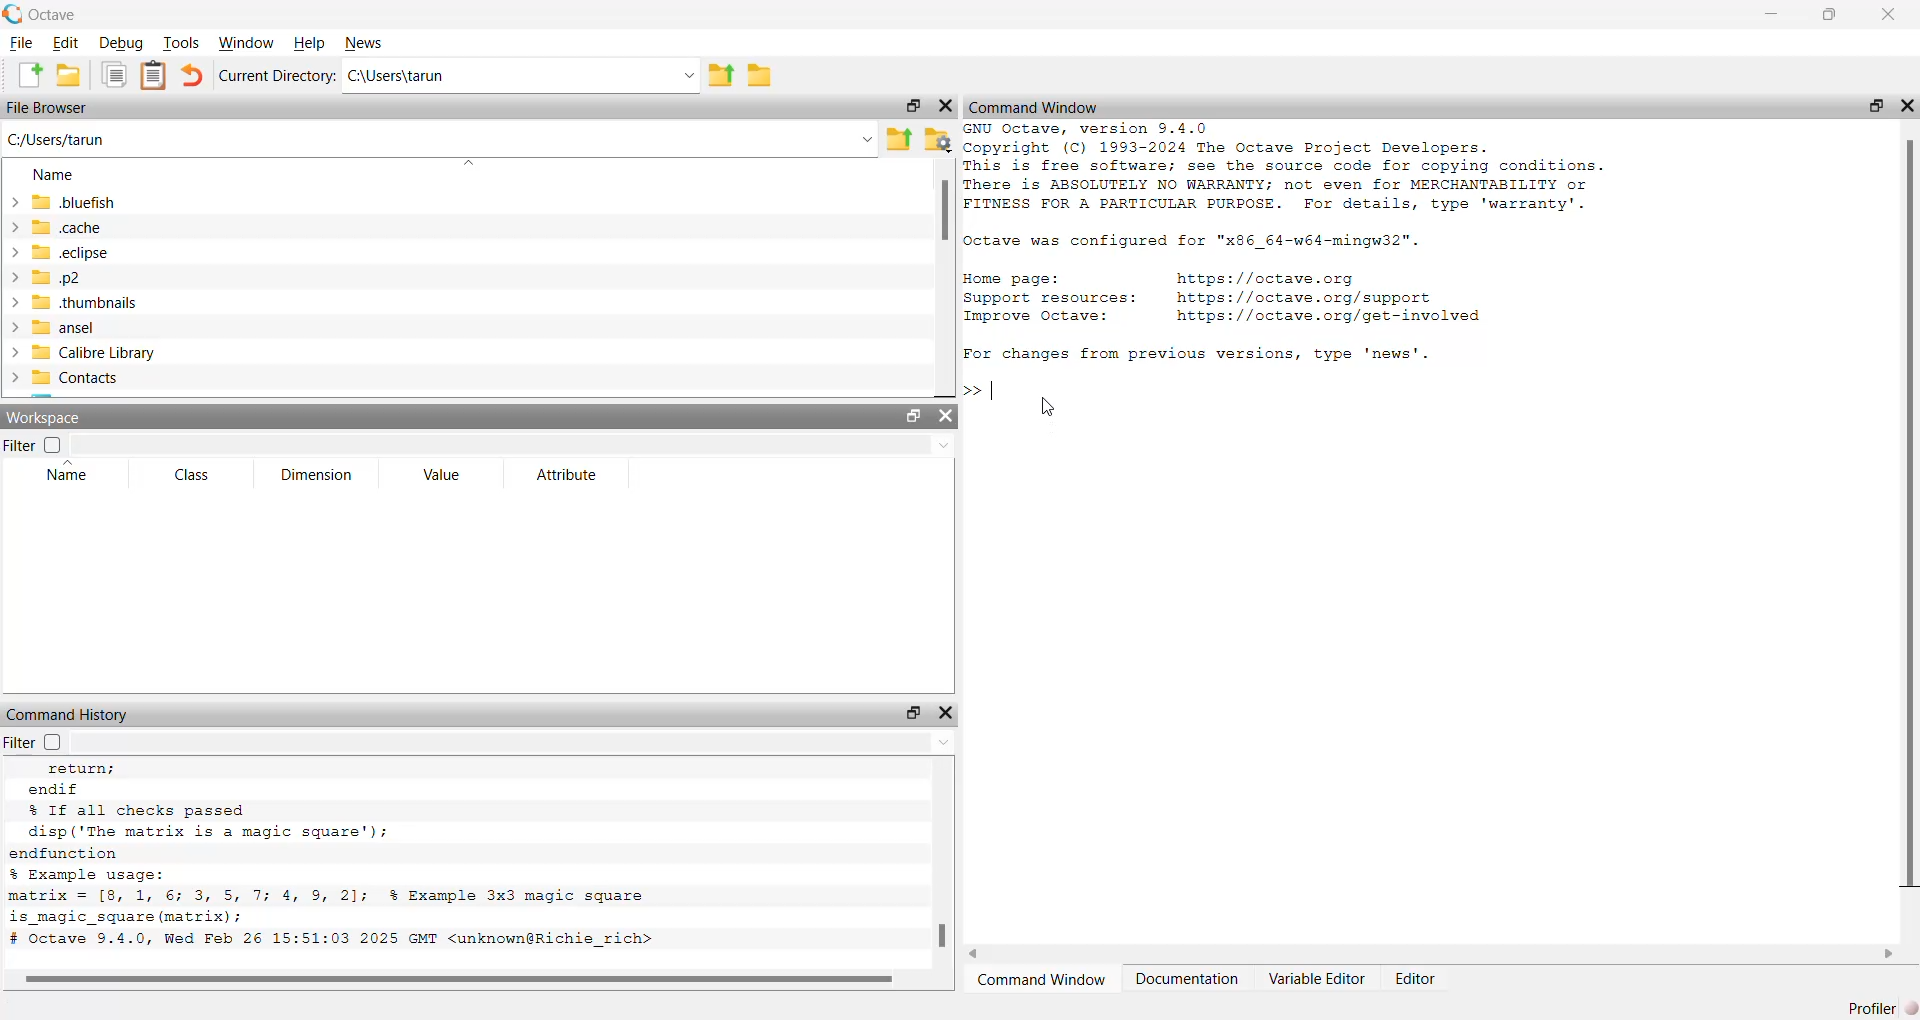 Image resolution: width=1920 pixels, height=1020 pixels. I want to click on .eclipse, so click(58, 251).